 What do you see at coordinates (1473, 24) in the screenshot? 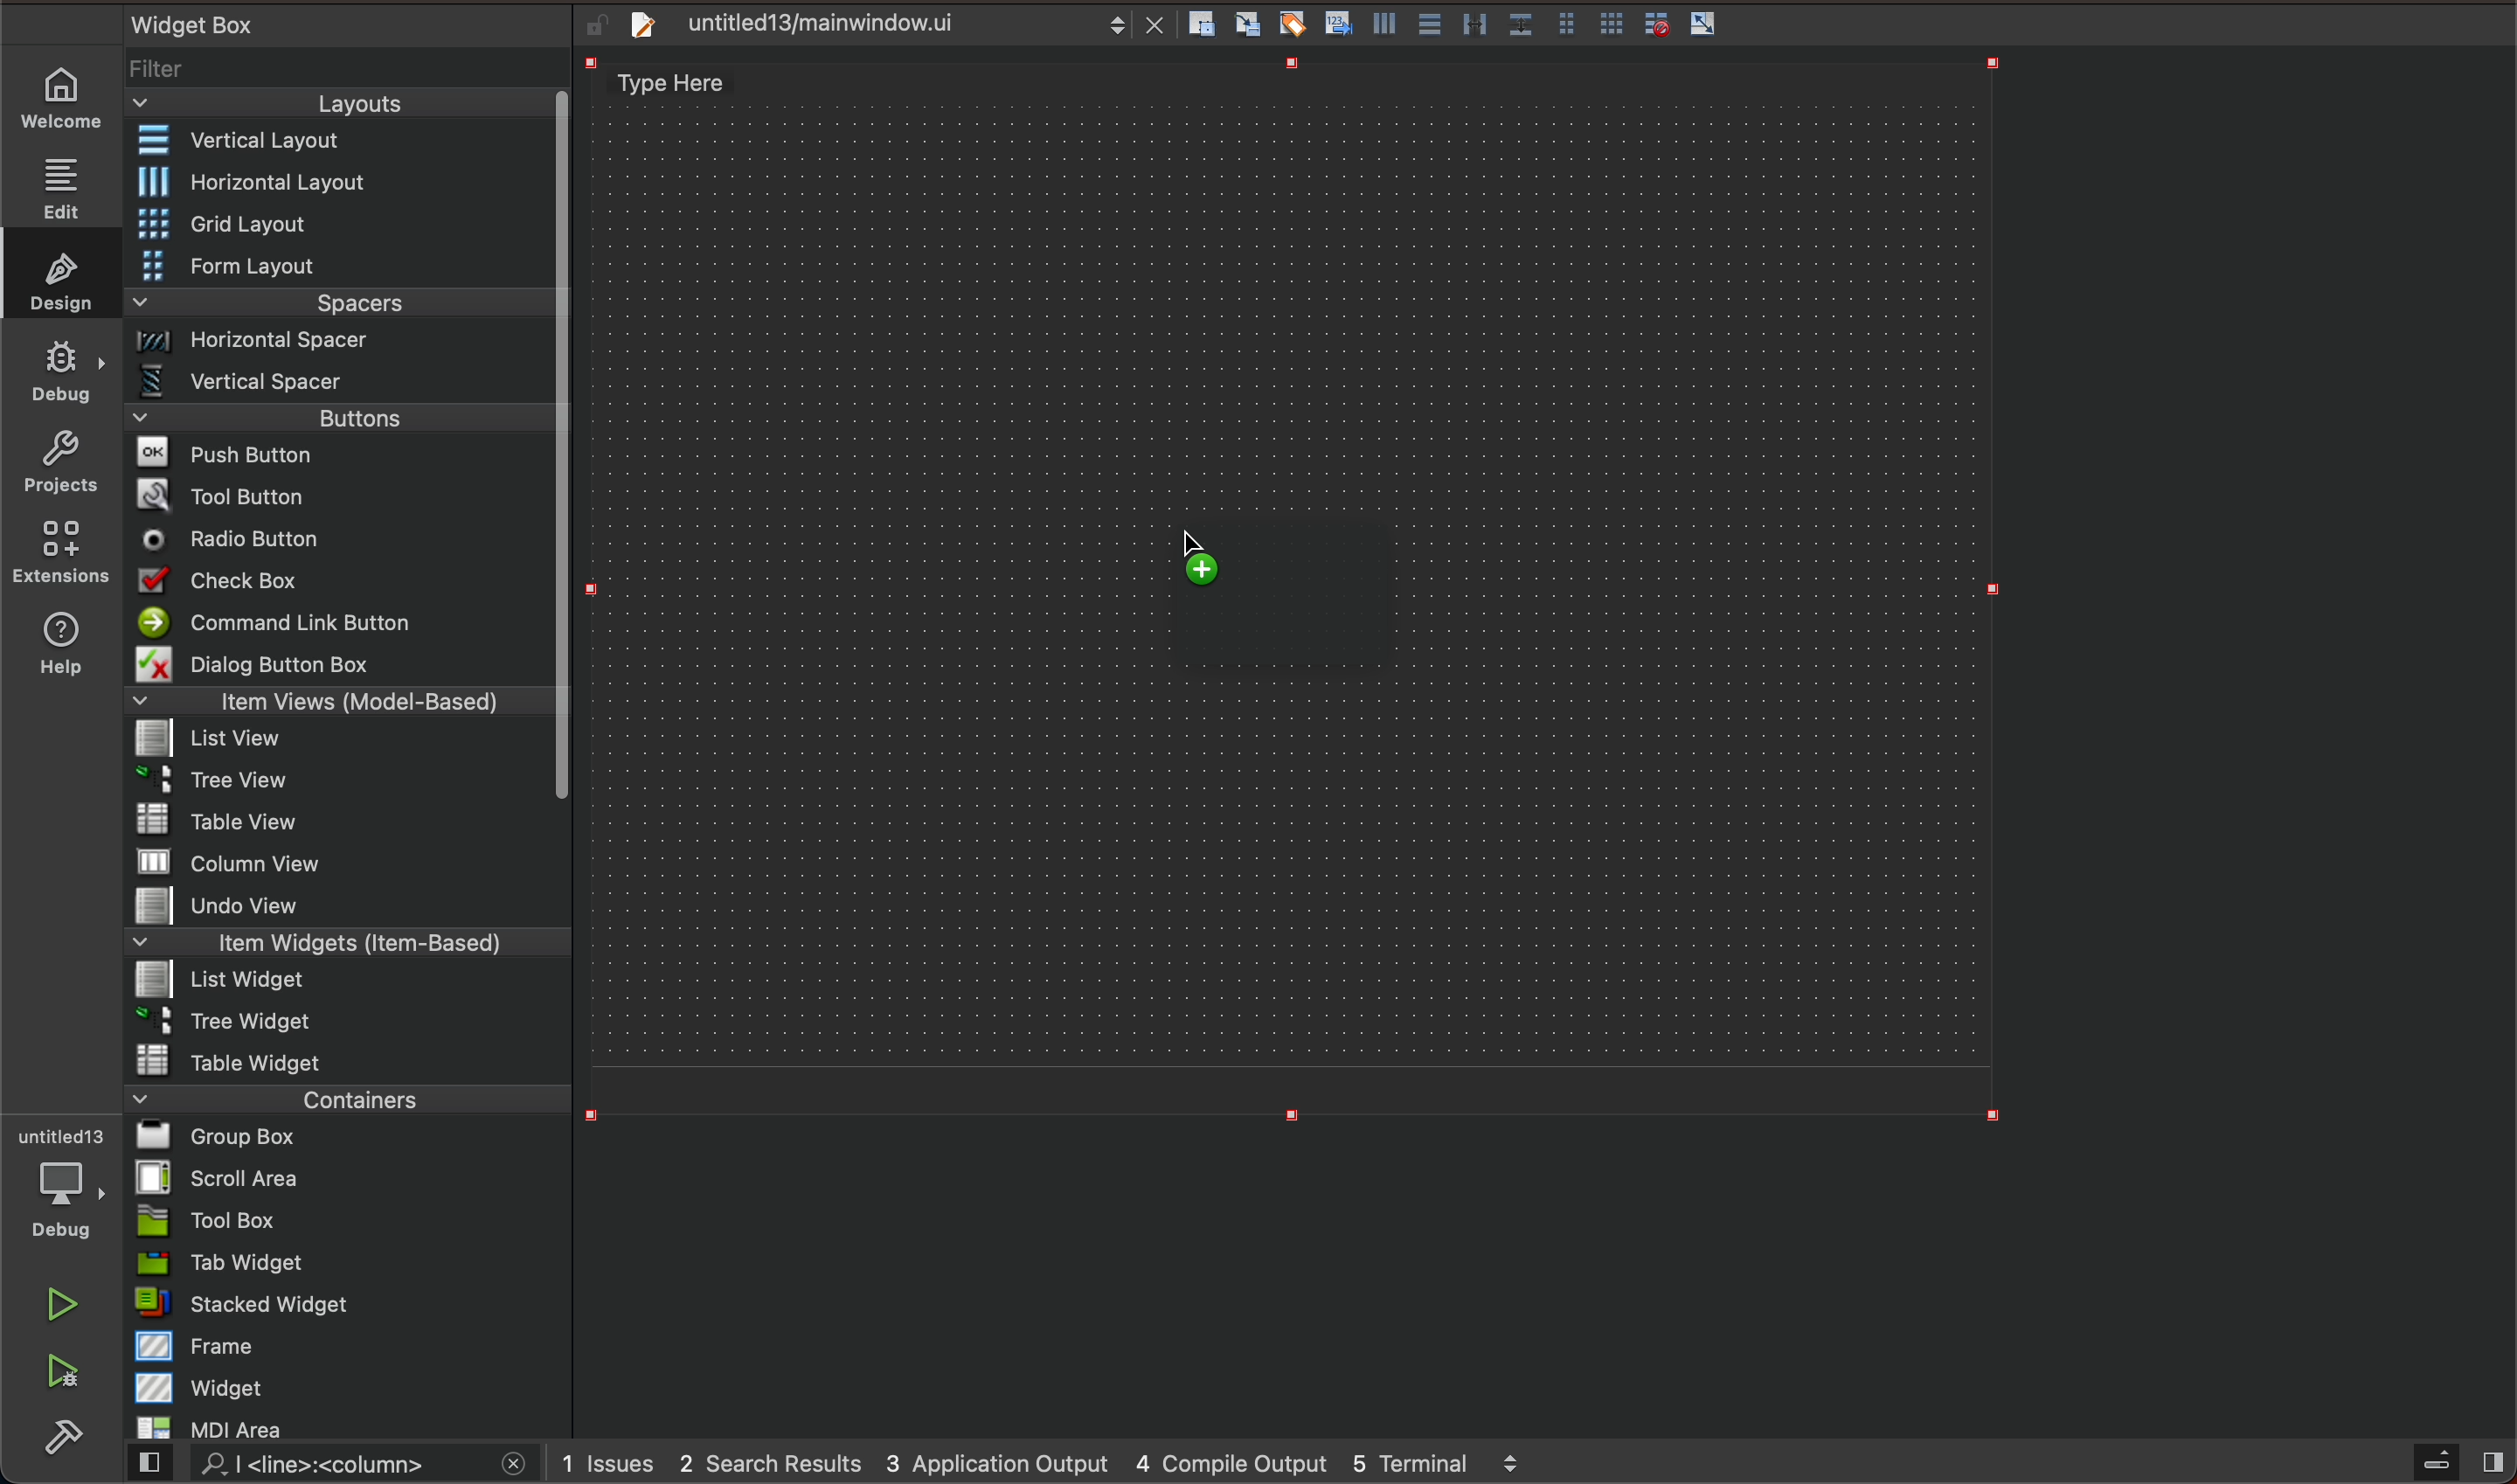
I see `vertical splitter` at bounding box center [1473, 24].